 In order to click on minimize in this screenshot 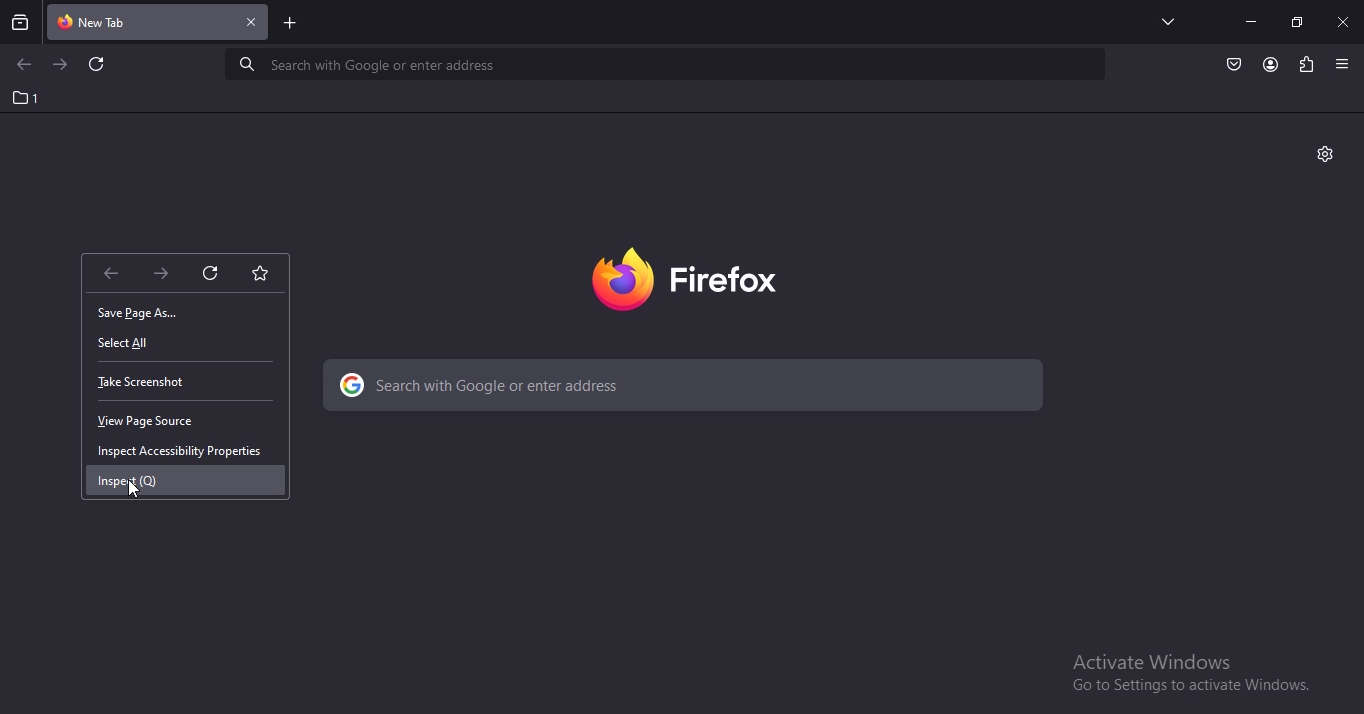, I will do `click(1250, 21)`.